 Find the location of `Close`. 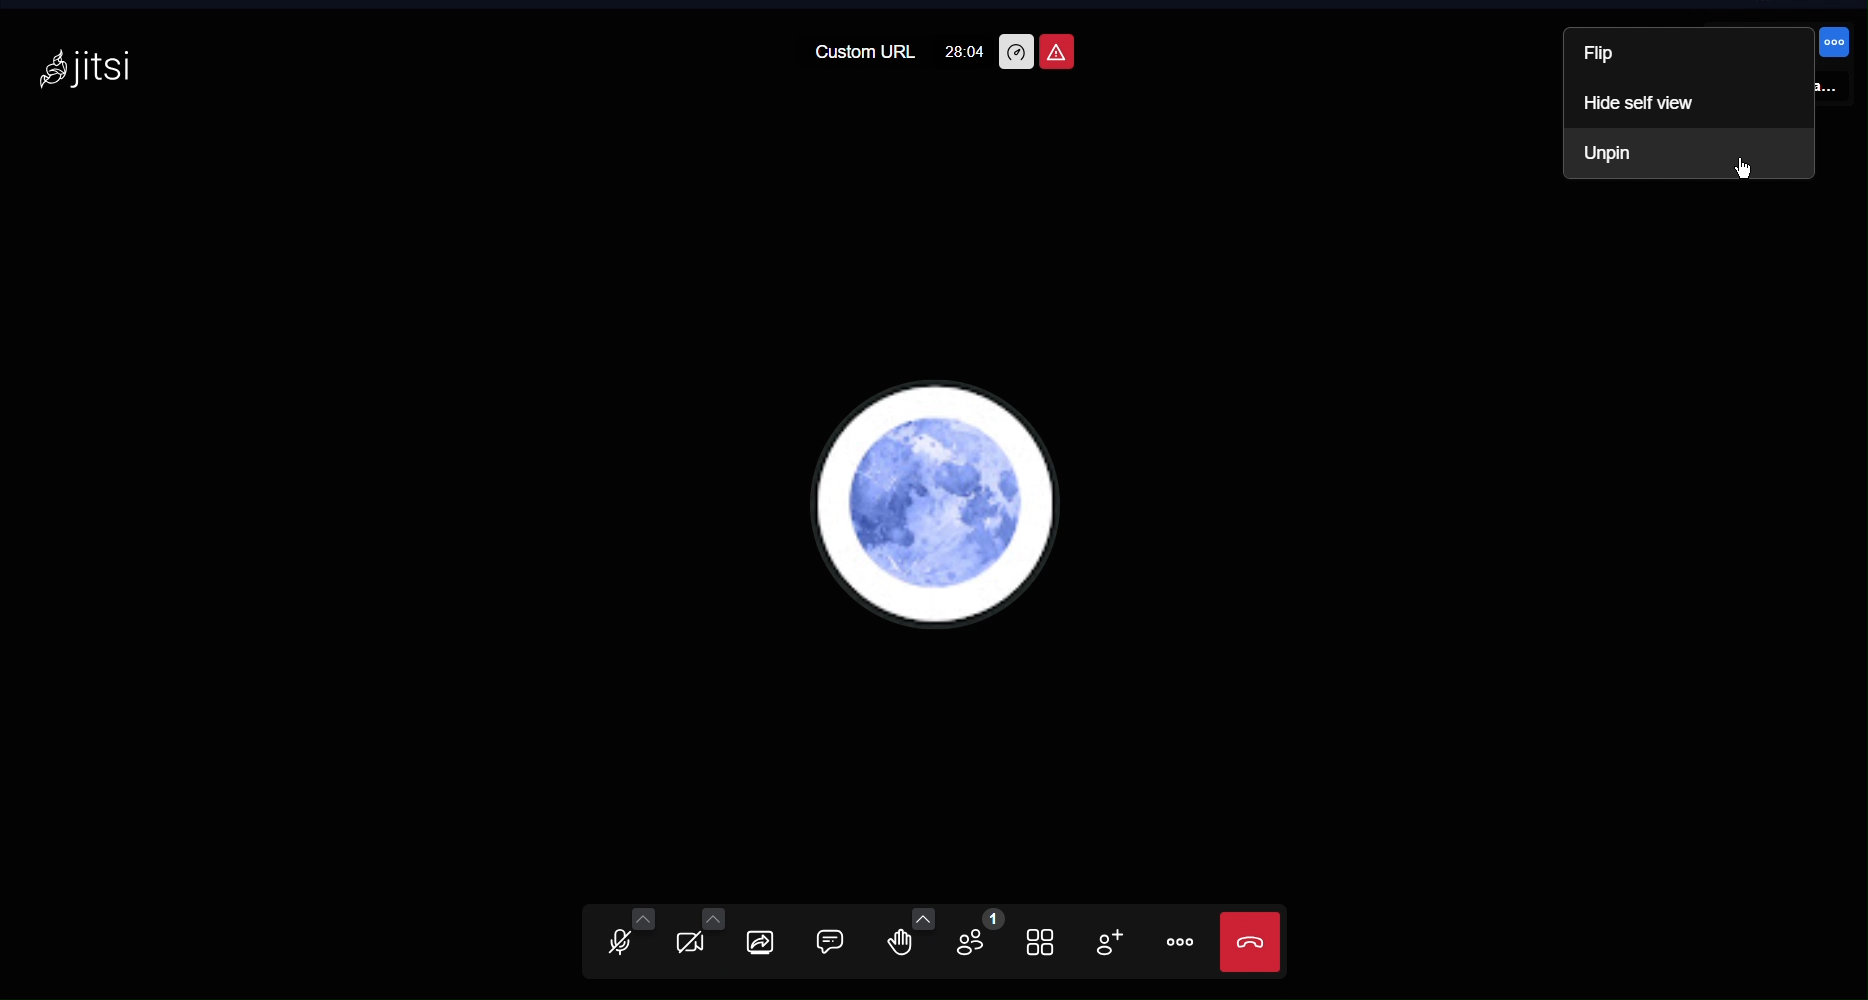

Close is located at coordinates (1251, 942).